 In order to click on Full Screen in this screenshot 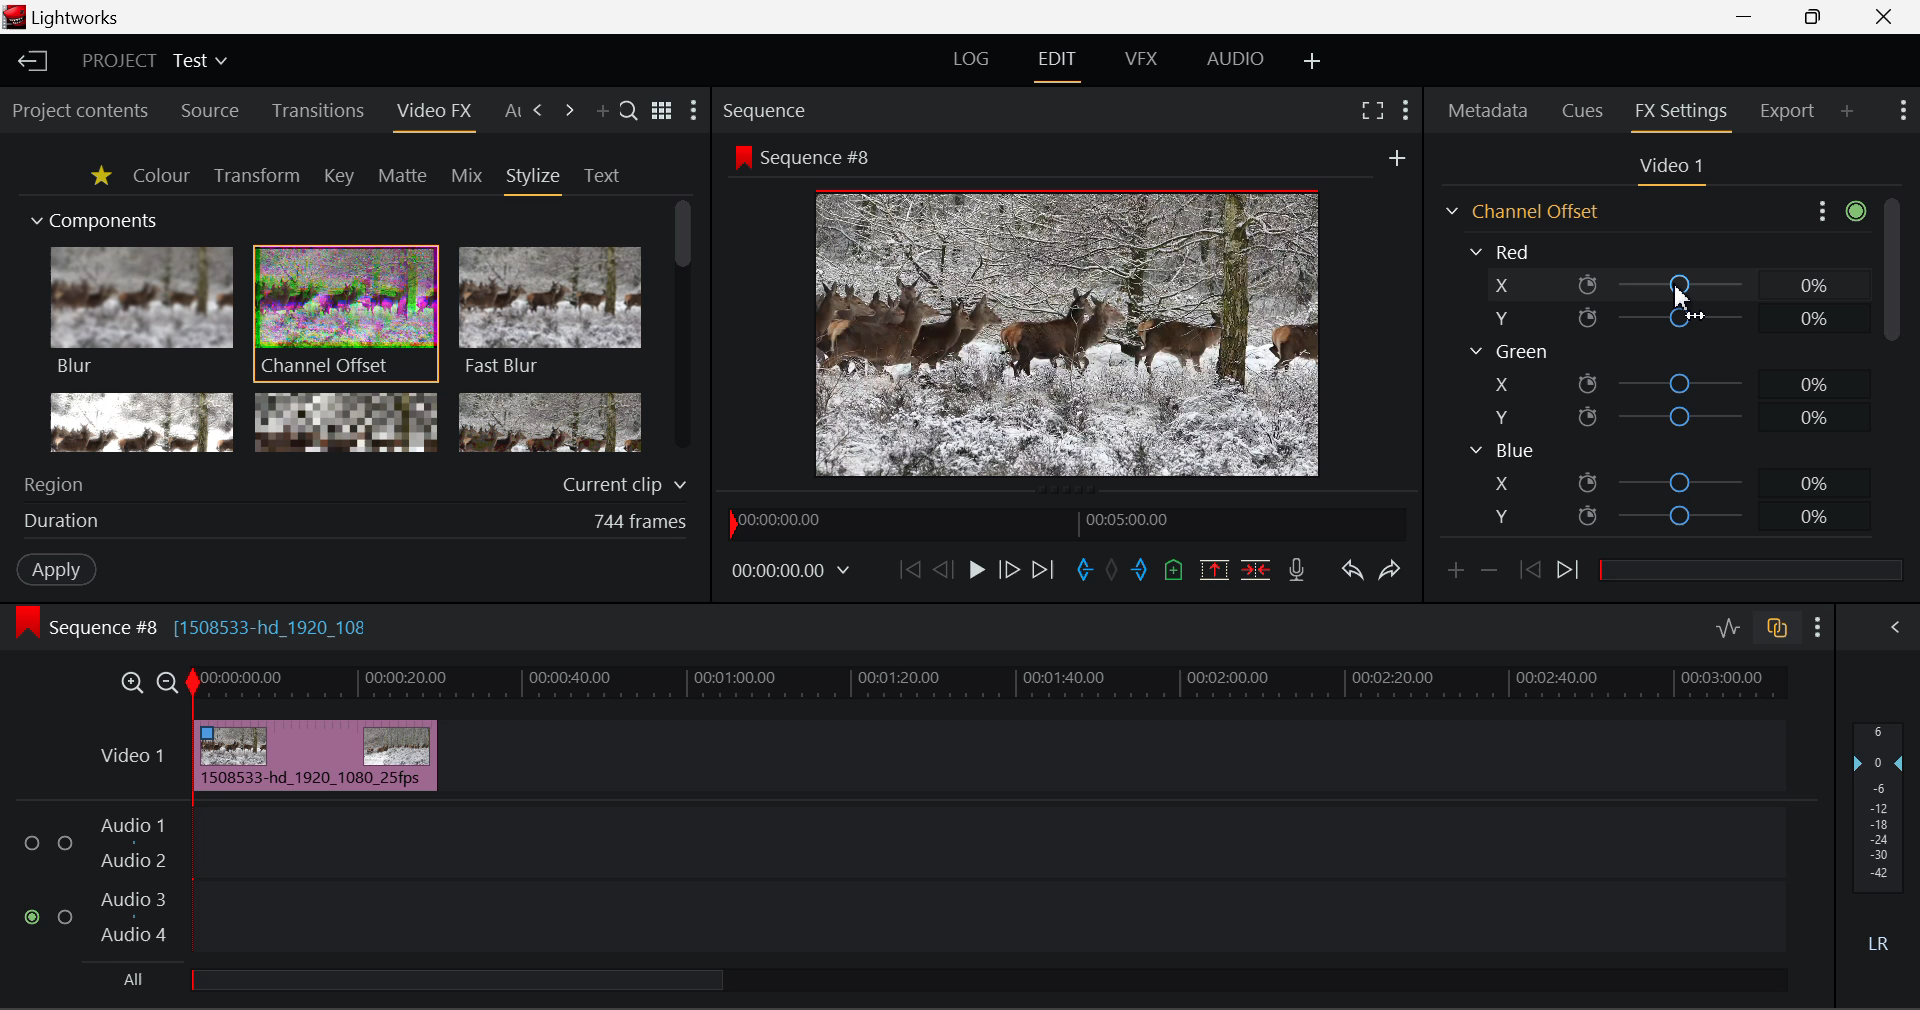, I will do `click(1370, 113)`.